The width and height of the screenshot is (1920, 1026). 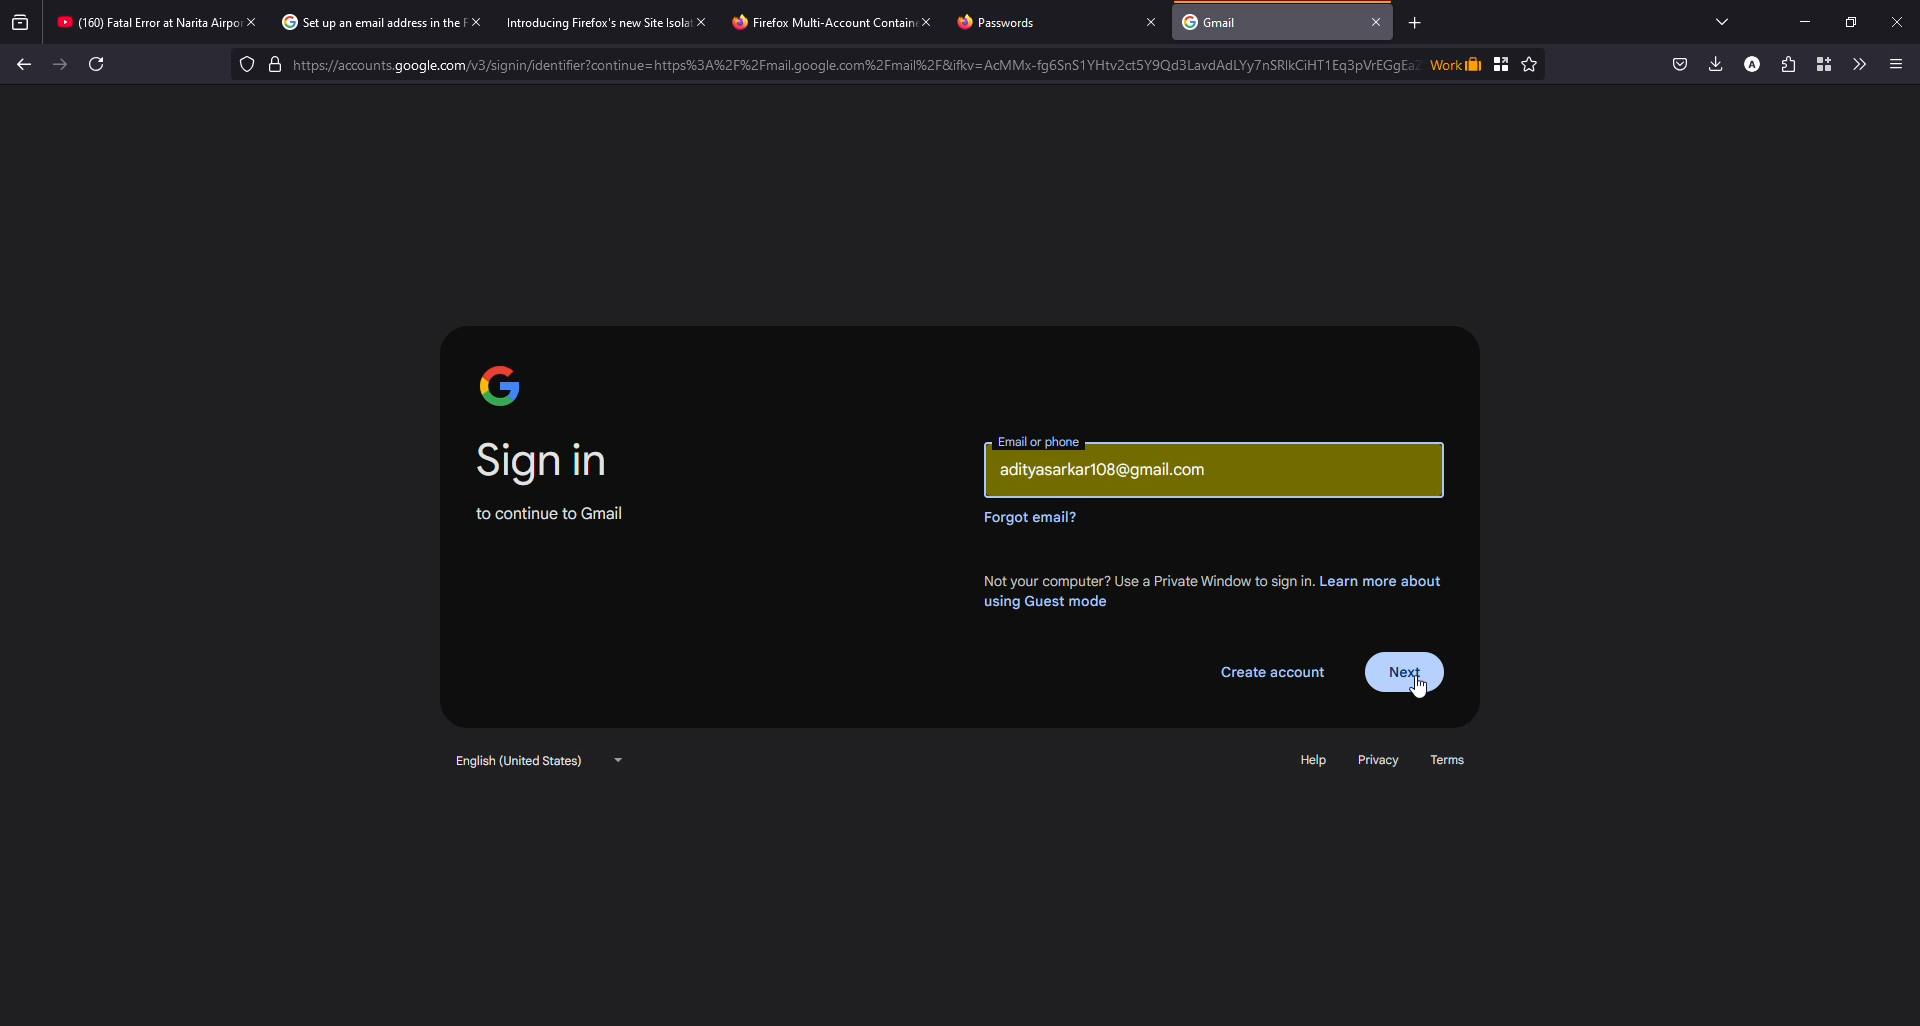 What do you see at coordinates (812, 23) in the screenshot?
I see `Firefox Multi-Account Cont` at bounding box center [812, 23].